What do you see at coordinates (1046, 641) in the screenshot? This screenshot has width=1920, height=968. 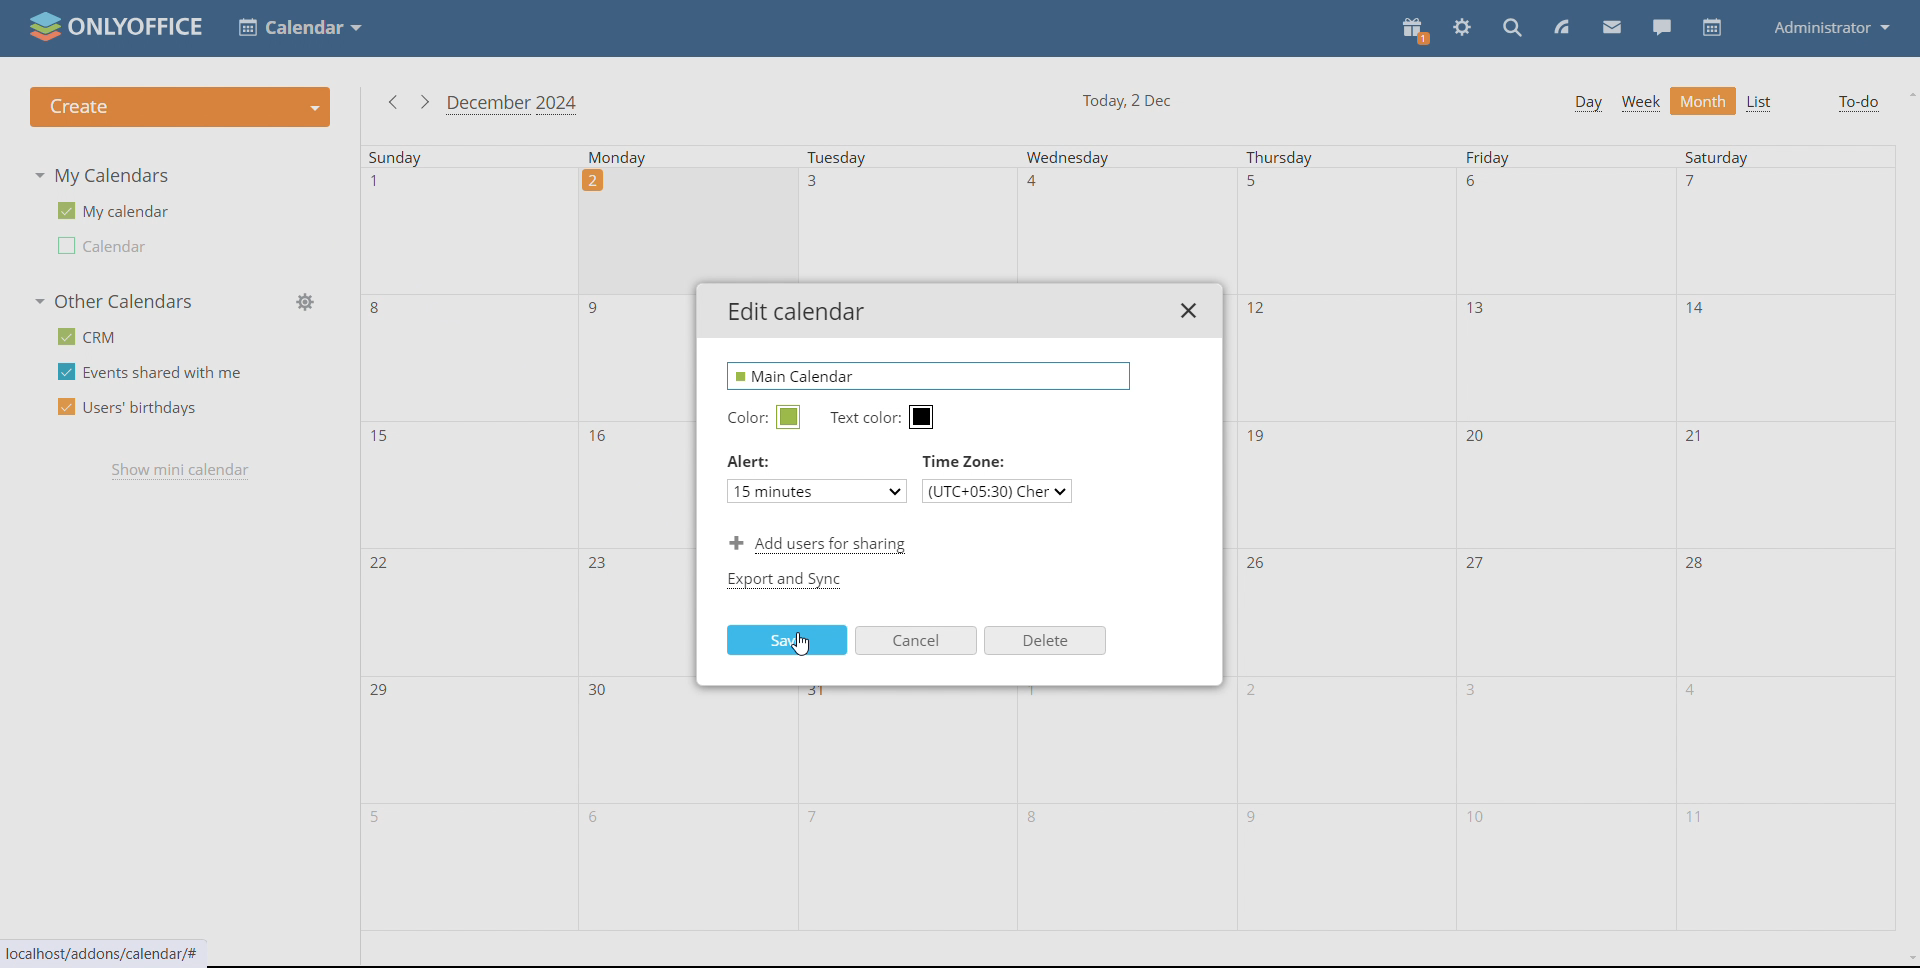 I see `delete` at bounding box center [1046, 641].